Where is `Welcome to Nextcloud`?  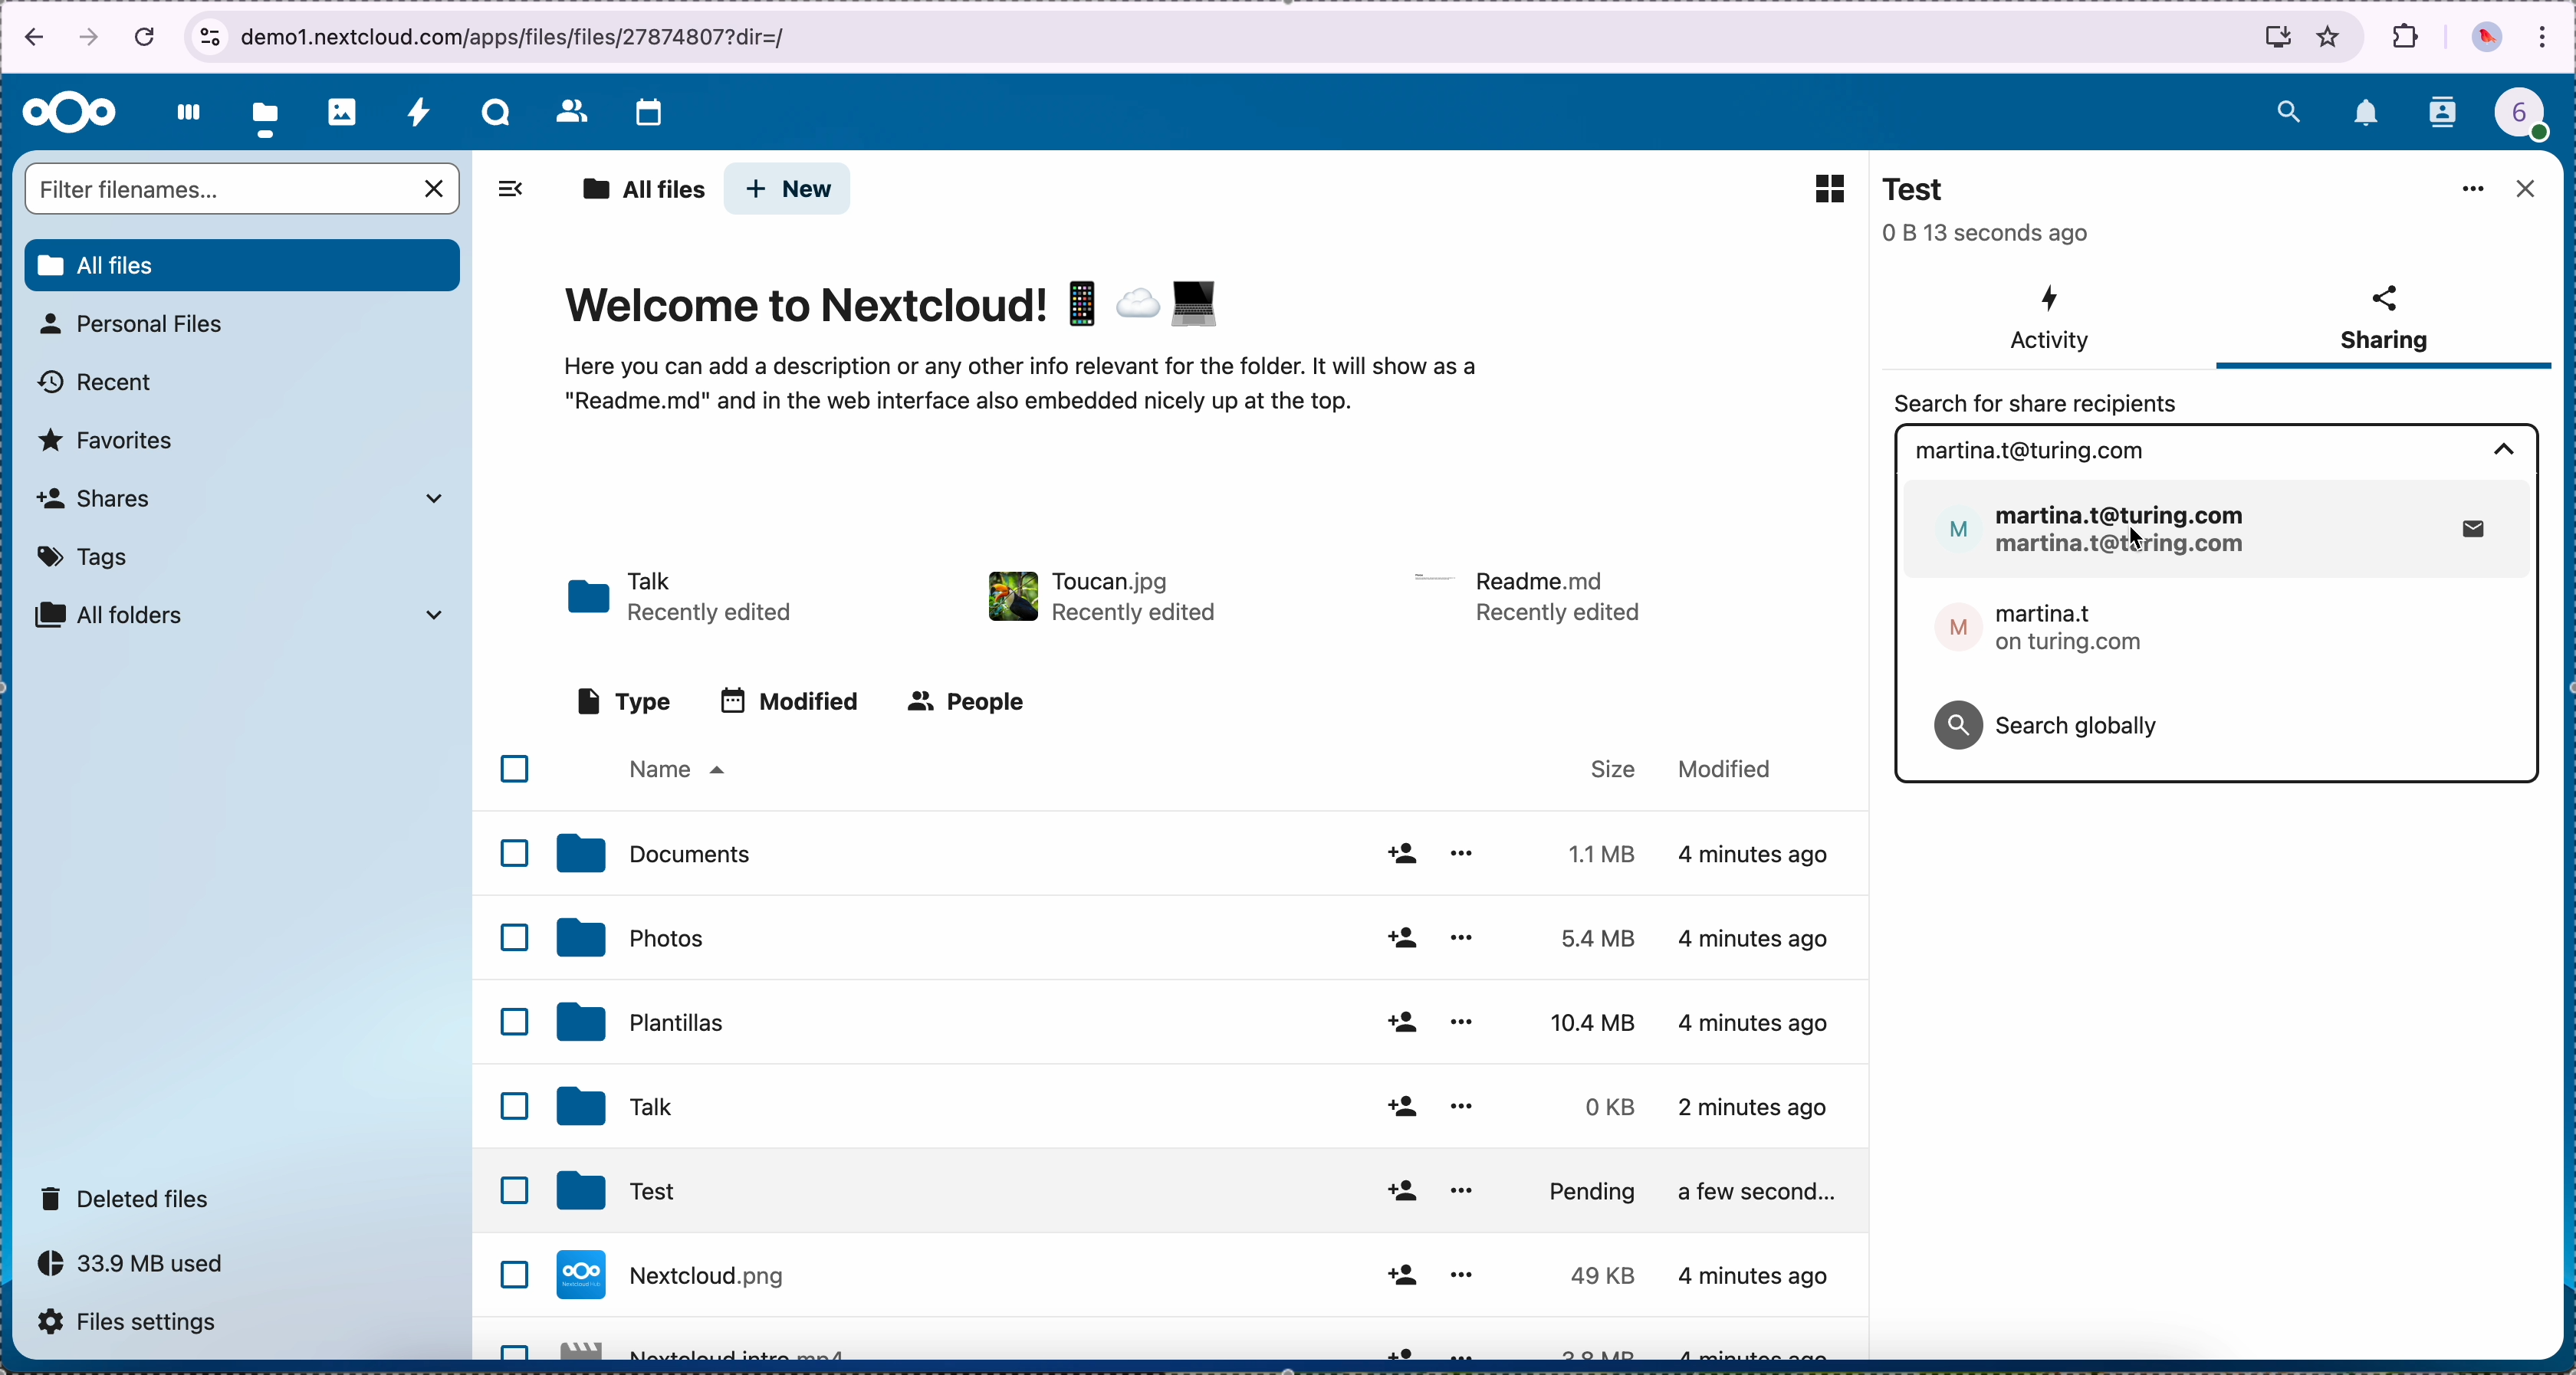 Welcome to Nextcloud is located at coordinates (897, 308).